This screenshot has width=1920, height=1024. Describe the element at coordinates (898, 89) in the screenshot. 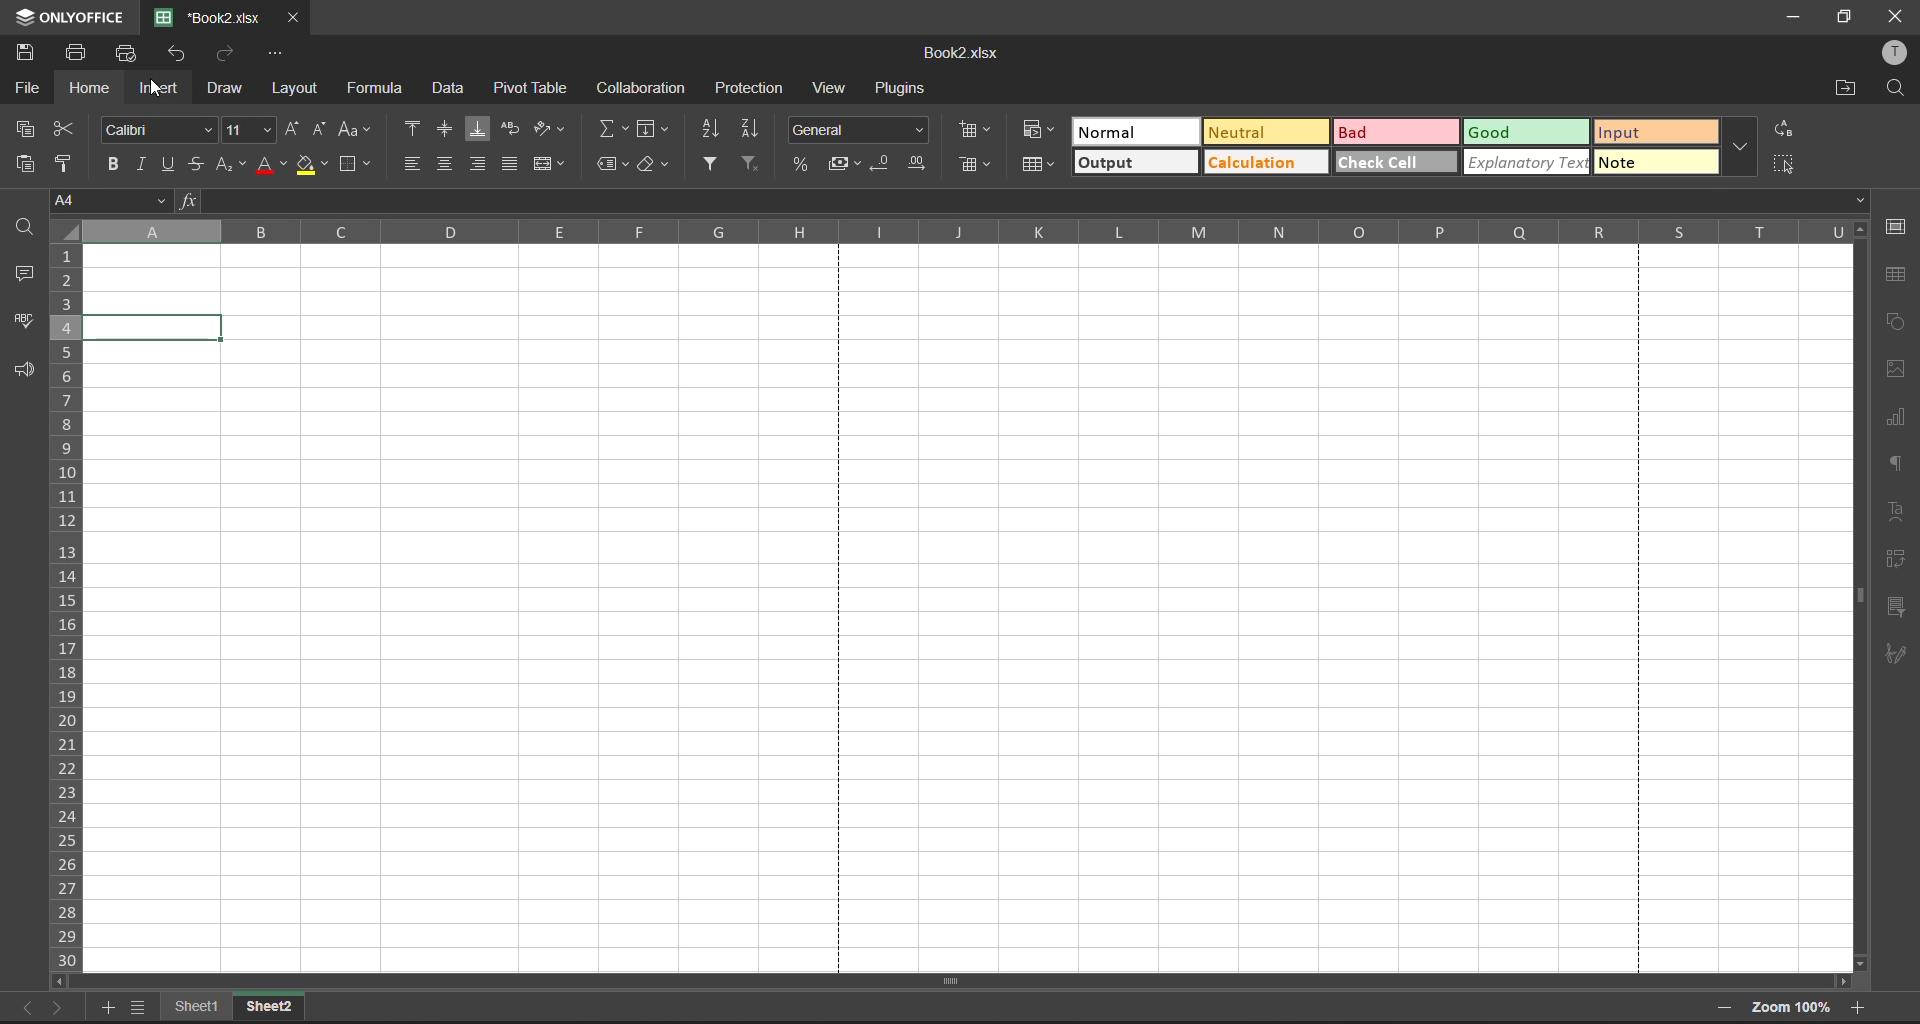

I see `plugins` at that location.